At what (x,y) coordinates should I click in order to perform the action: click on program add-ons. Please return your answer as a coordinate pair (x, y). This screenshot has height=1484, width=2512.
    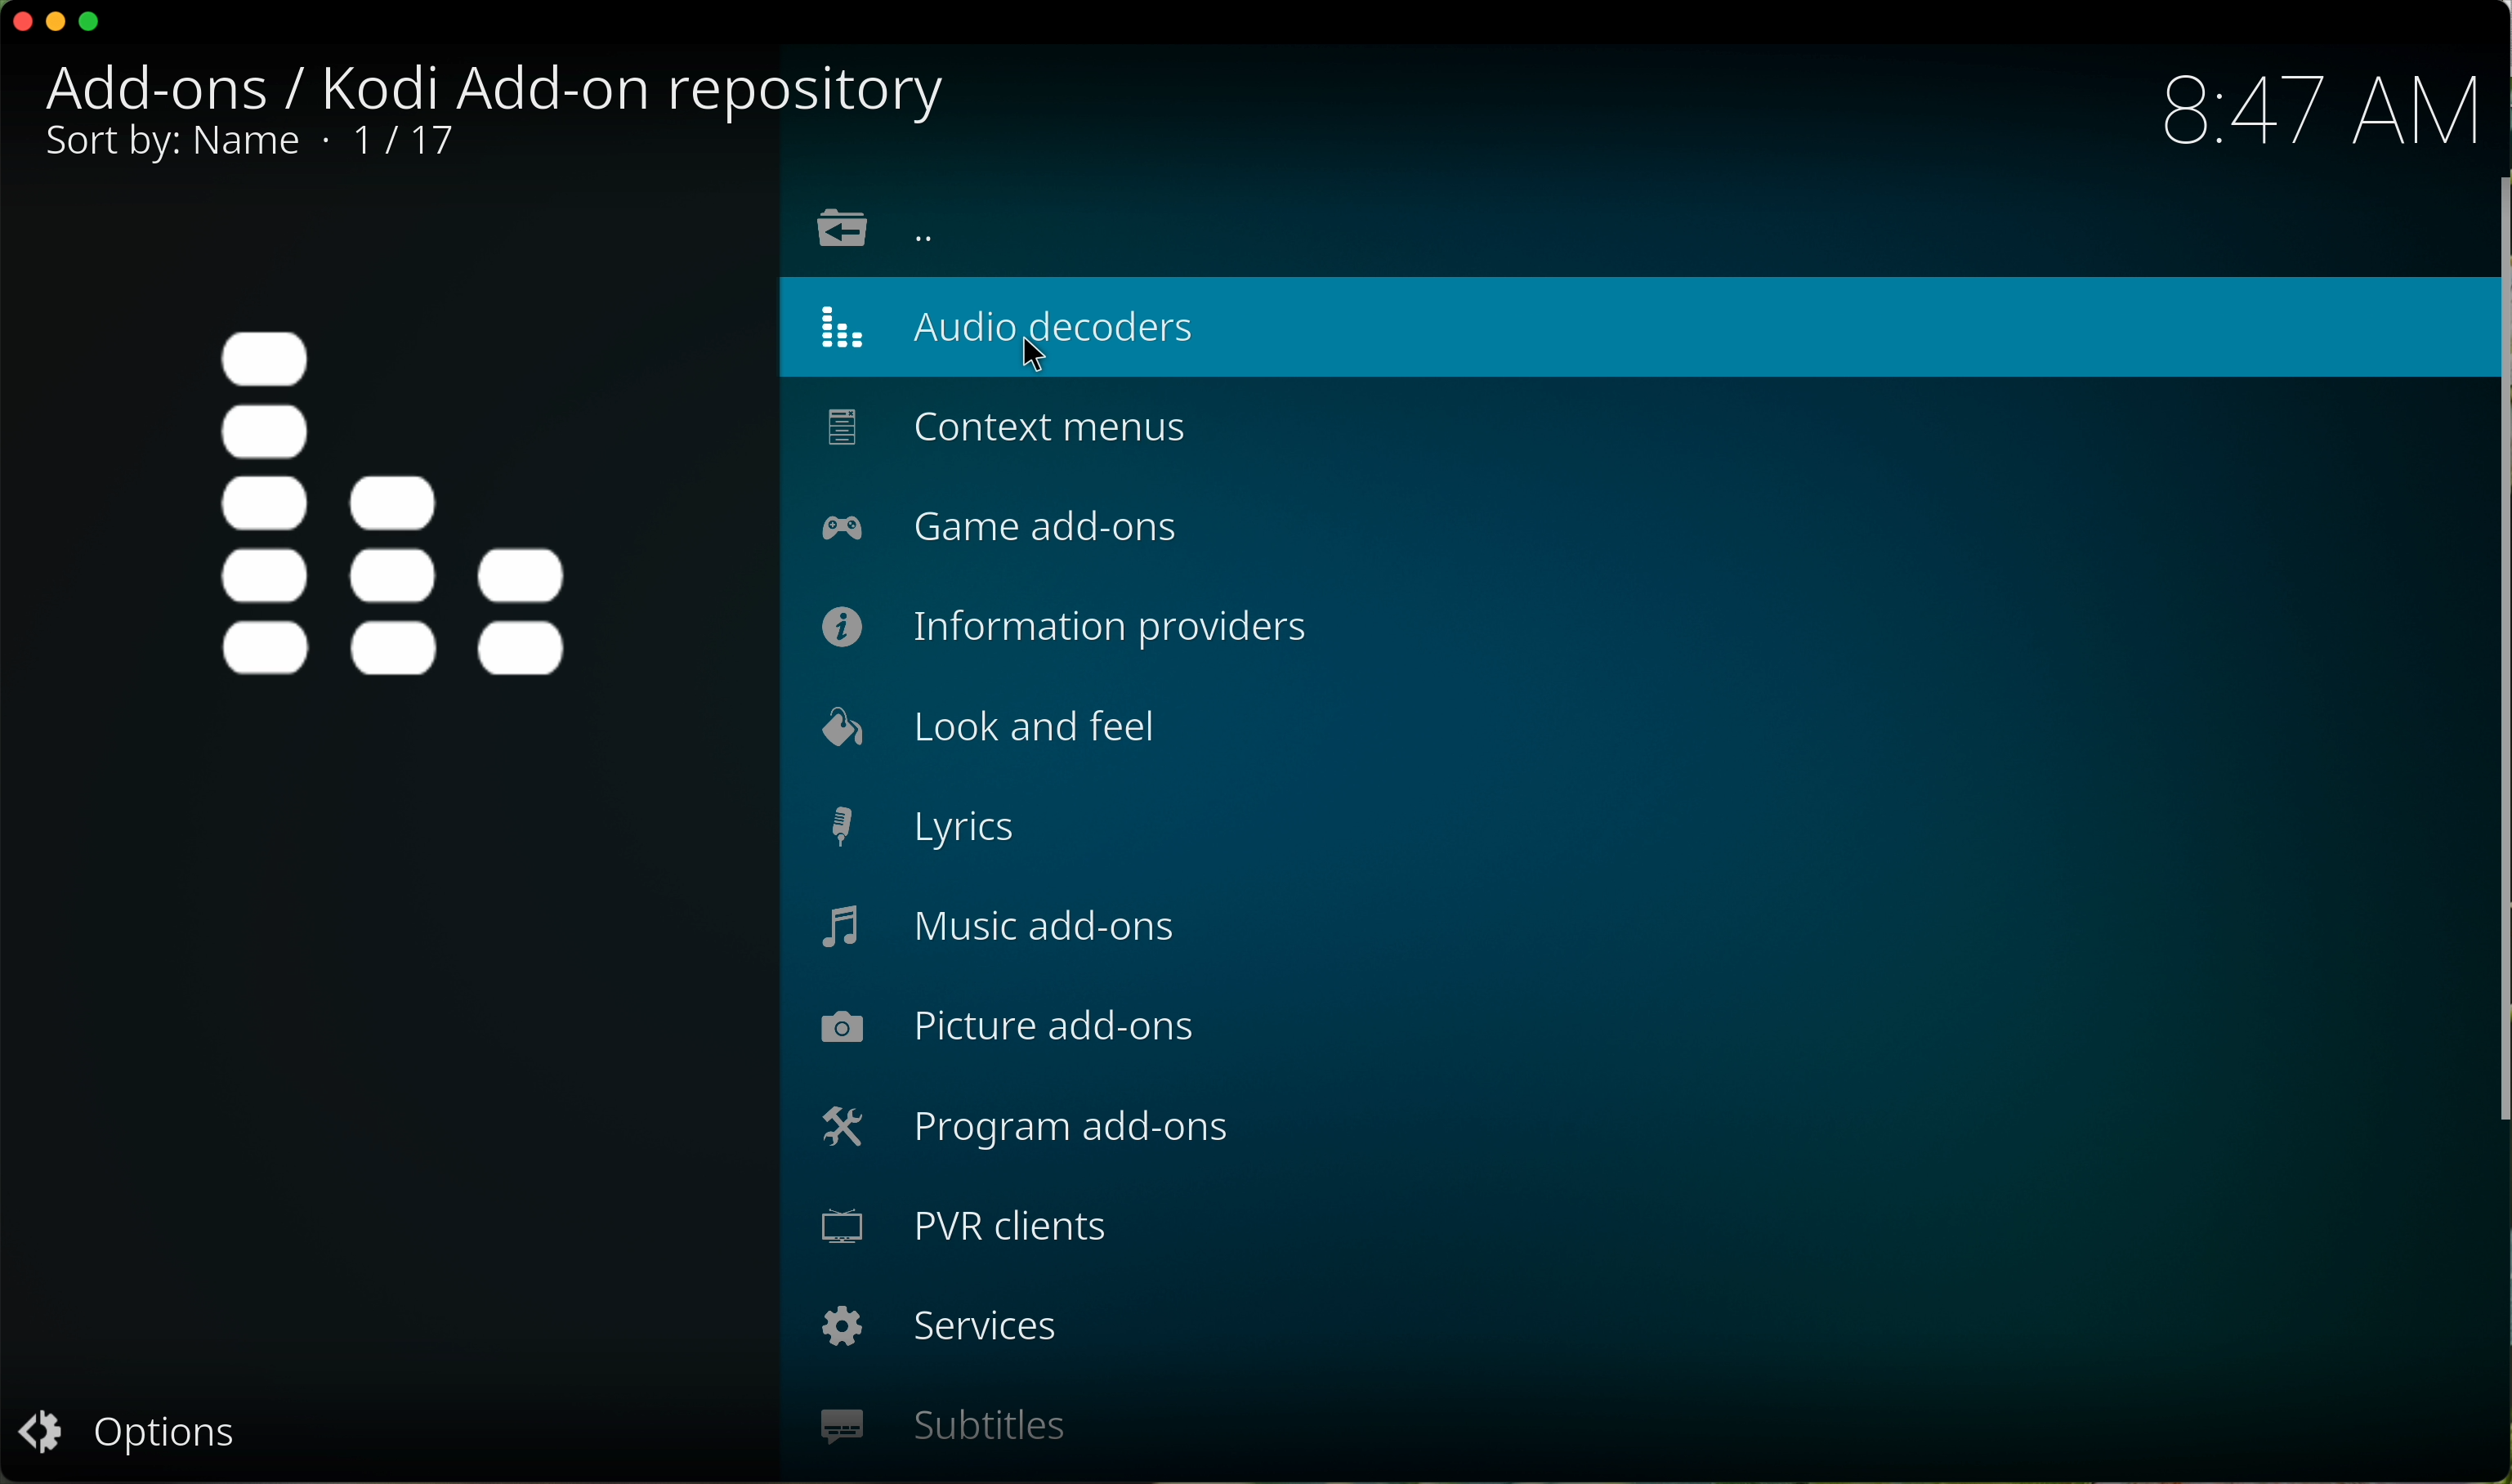
    Looking at the image, I should click on (1028, 1134).